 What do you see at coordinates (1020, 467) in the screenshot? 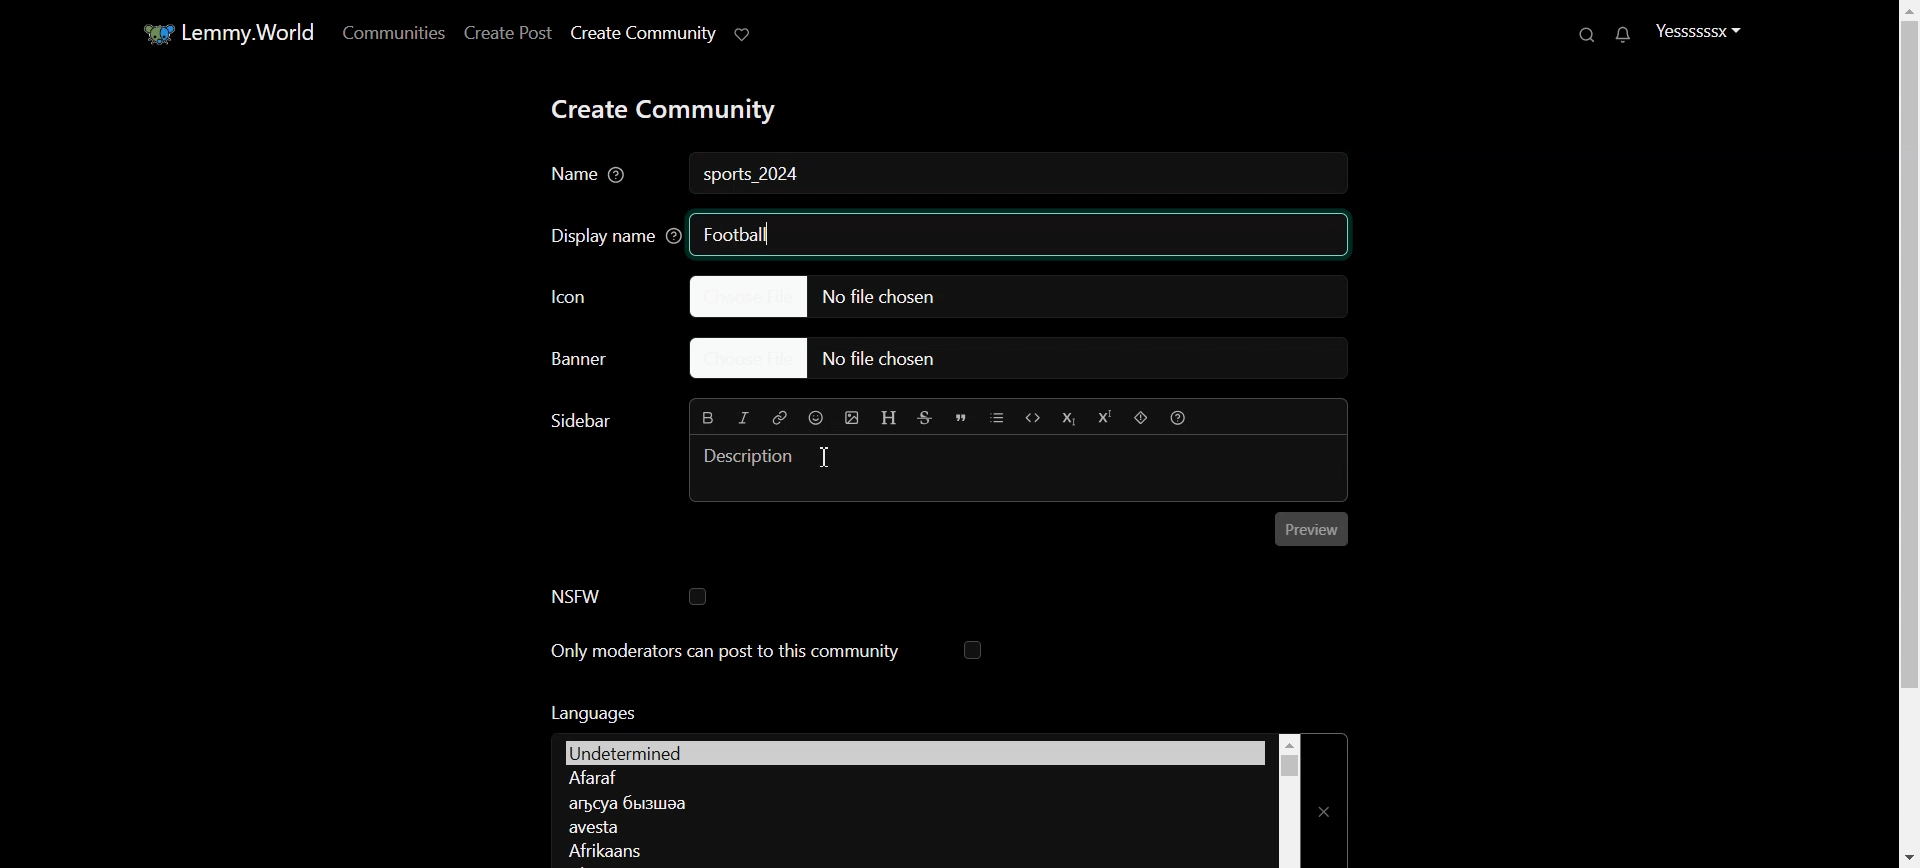
I see `Typing window` at bounding box center [1020, 467].